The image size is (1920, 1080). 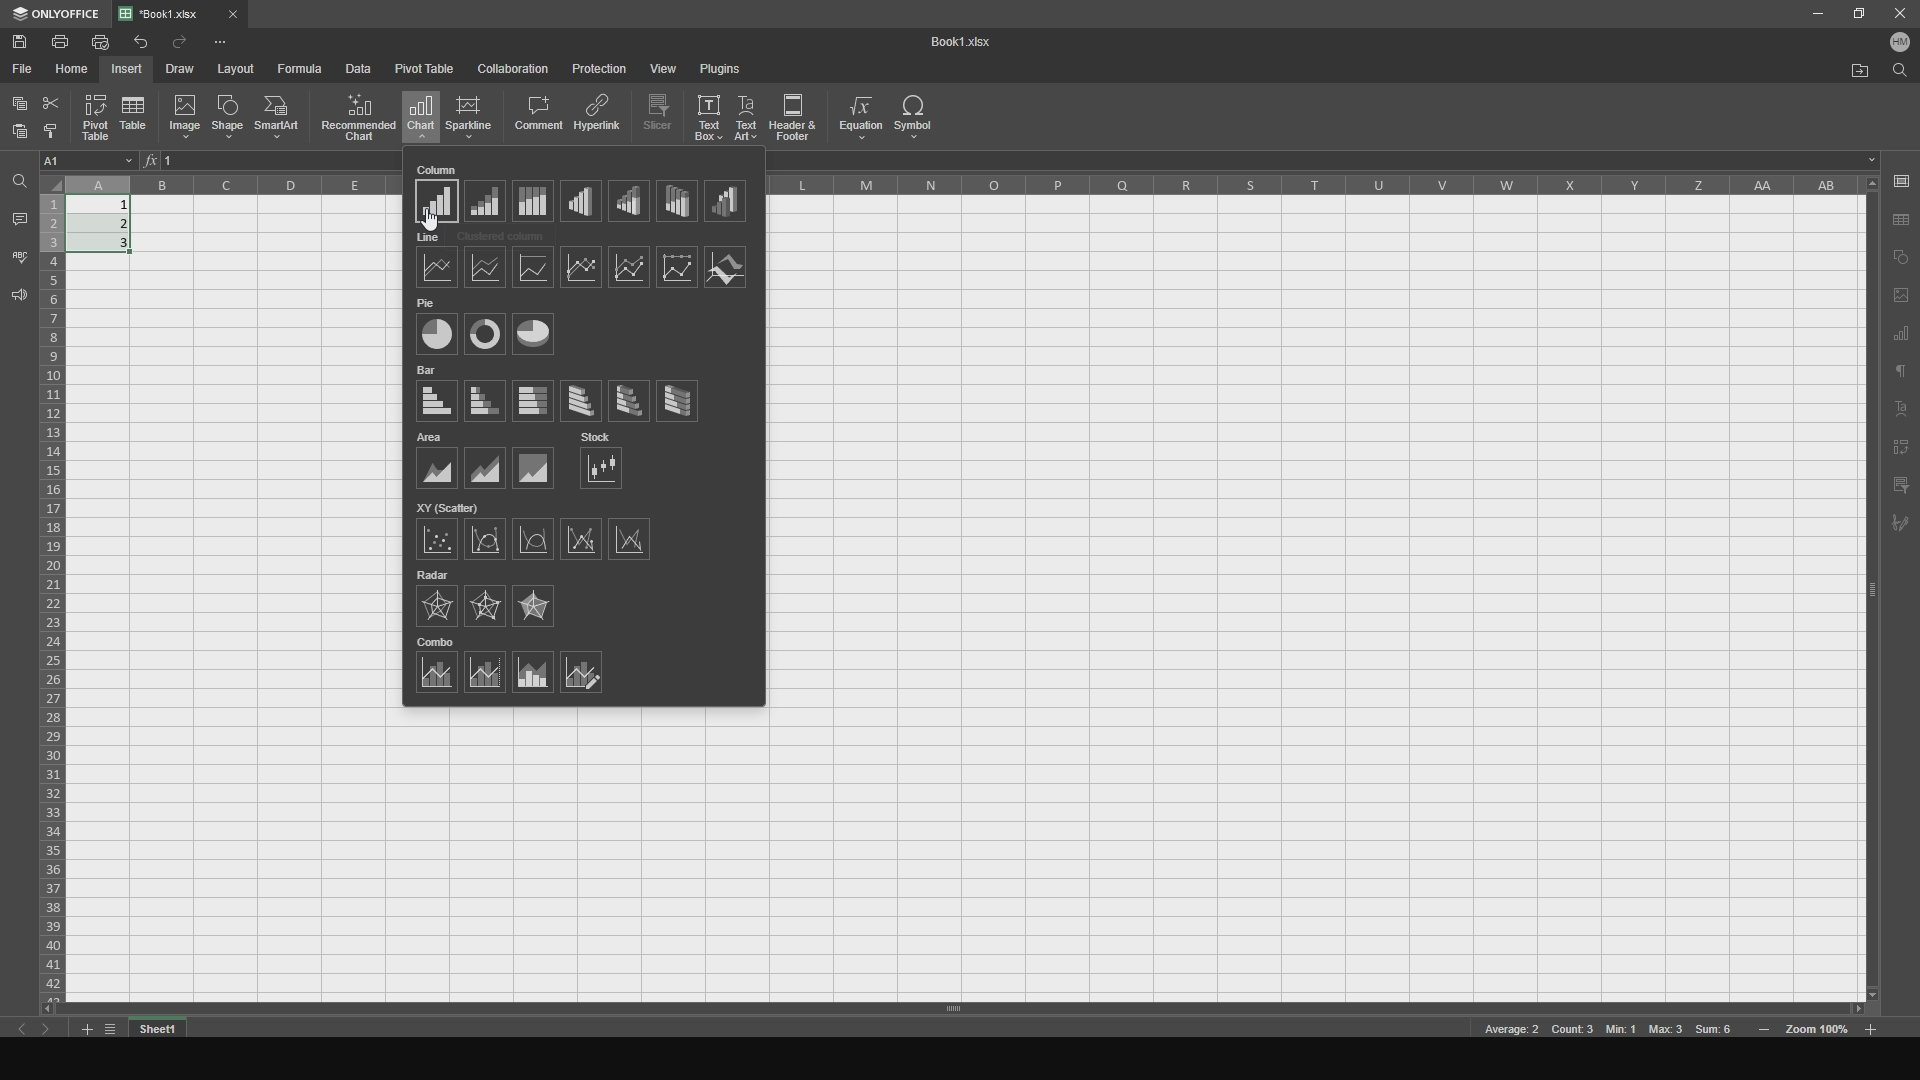 I want to click on collaboration, so click(x=515, y=69).